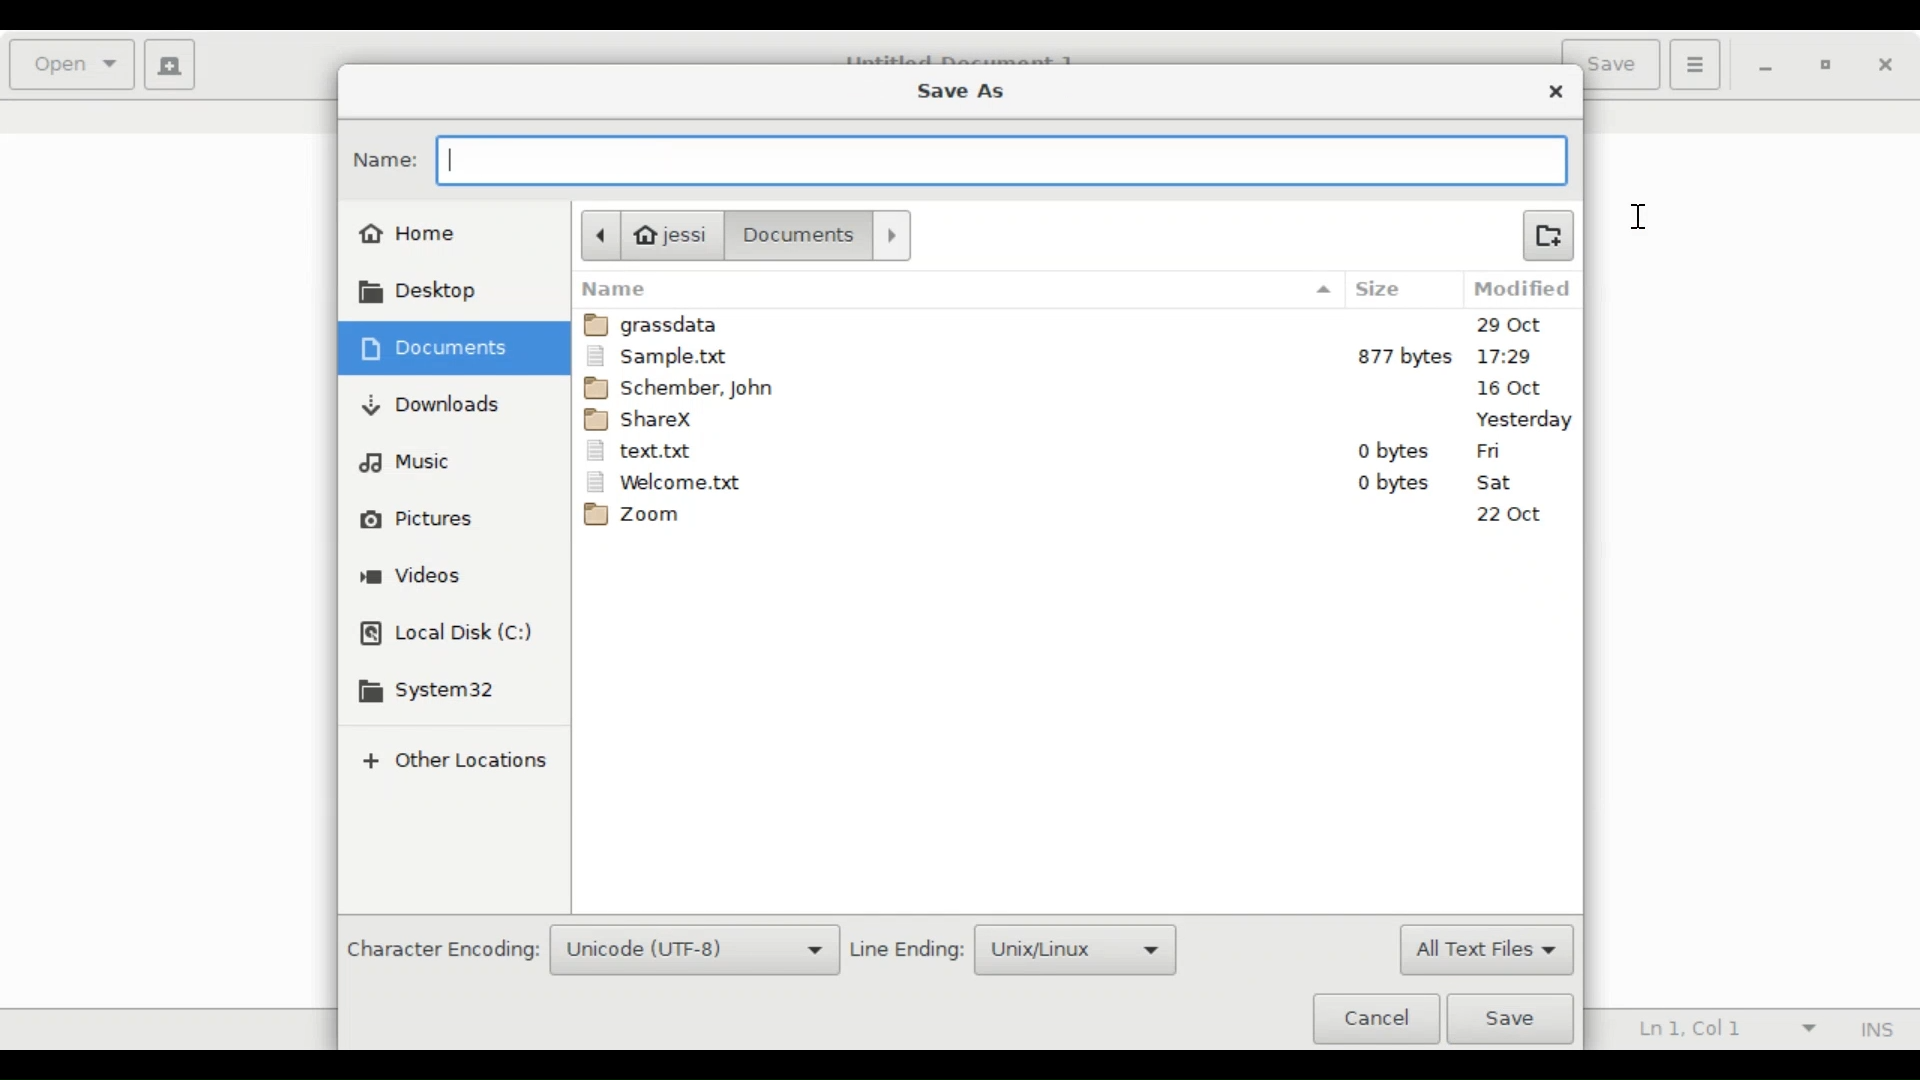 The height and width of the screenshot is (1080, 1920). Describe the element at coordinates (429, 291) in the screenshot. I see `Desktop` at that location.